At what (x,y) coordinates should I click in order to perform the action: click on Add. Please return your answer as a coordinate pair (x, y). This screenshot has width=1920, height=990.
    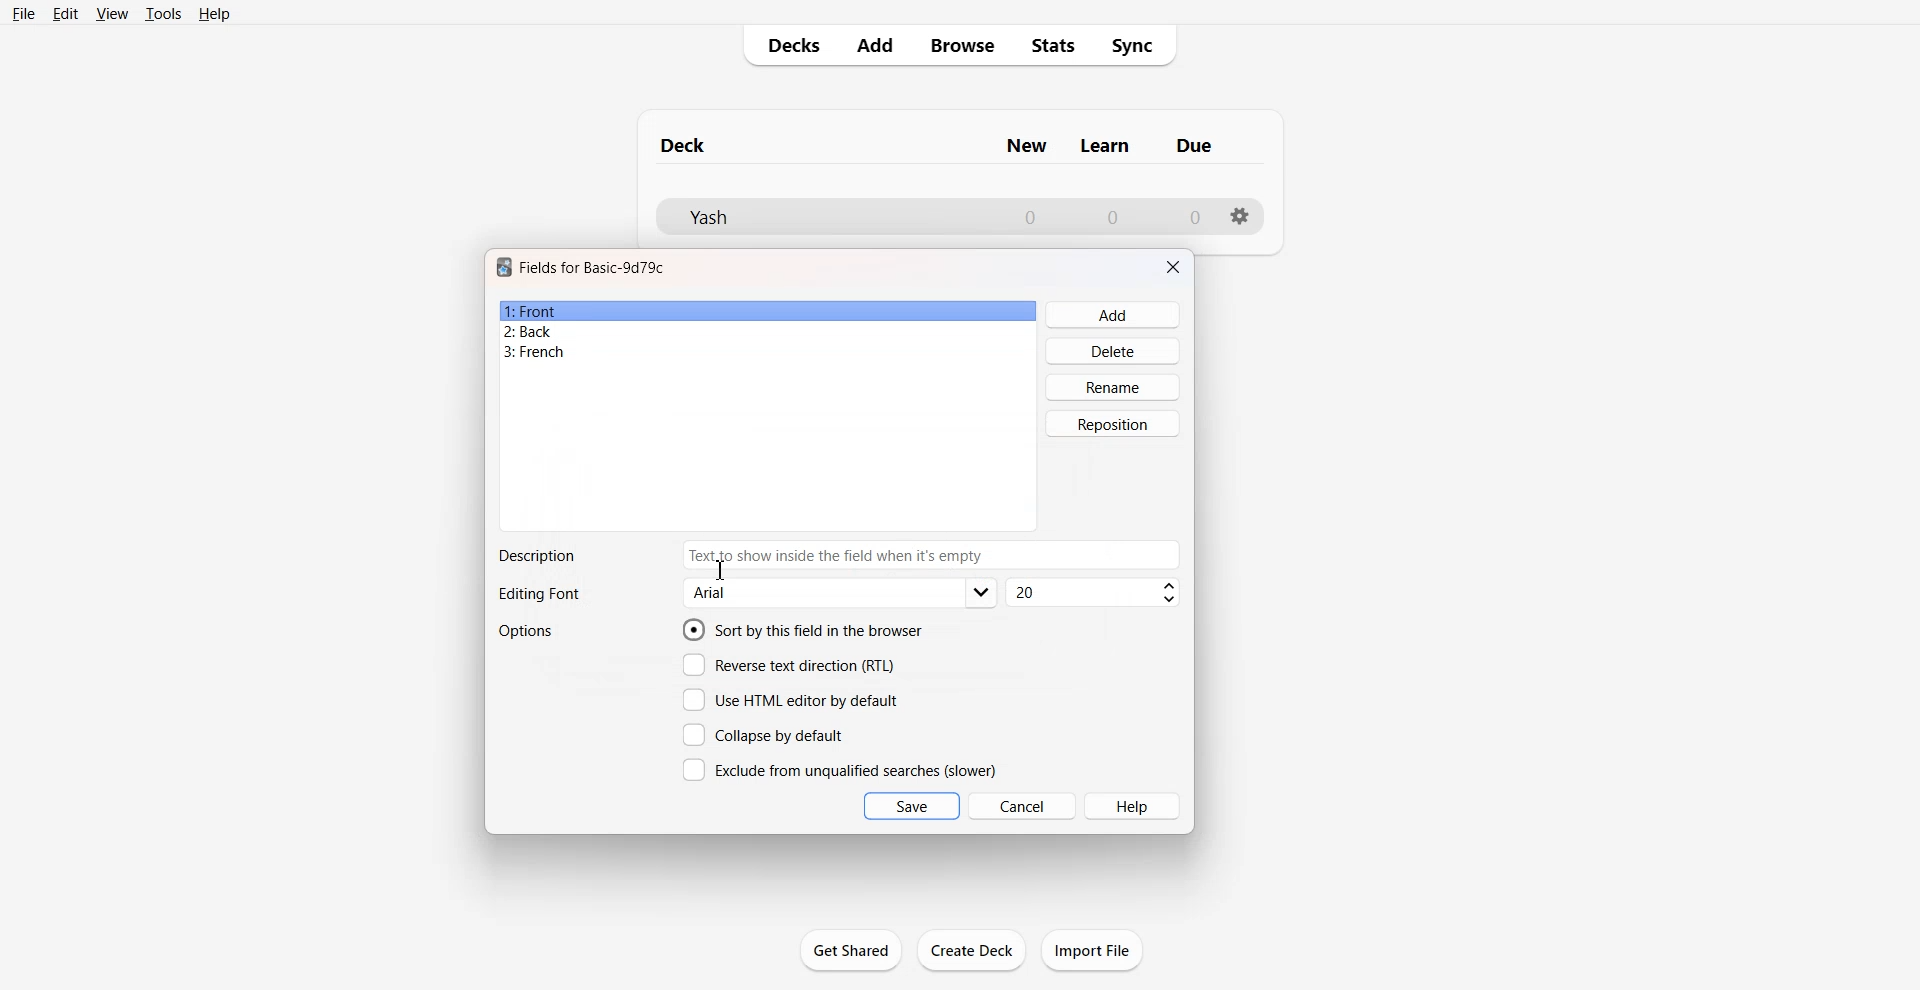
    Looking at the image, I should click on (1114, 315).